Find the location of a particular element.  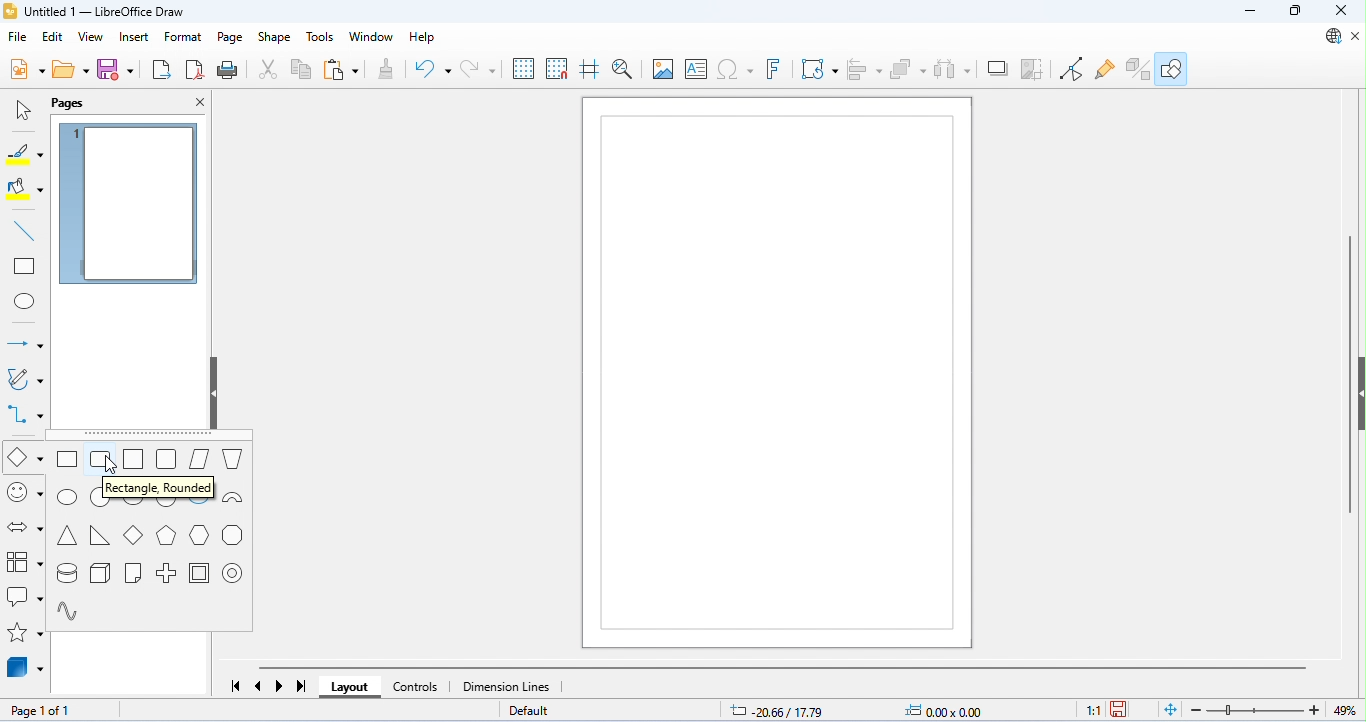

sinusoid is located at coordinates (68, 612).